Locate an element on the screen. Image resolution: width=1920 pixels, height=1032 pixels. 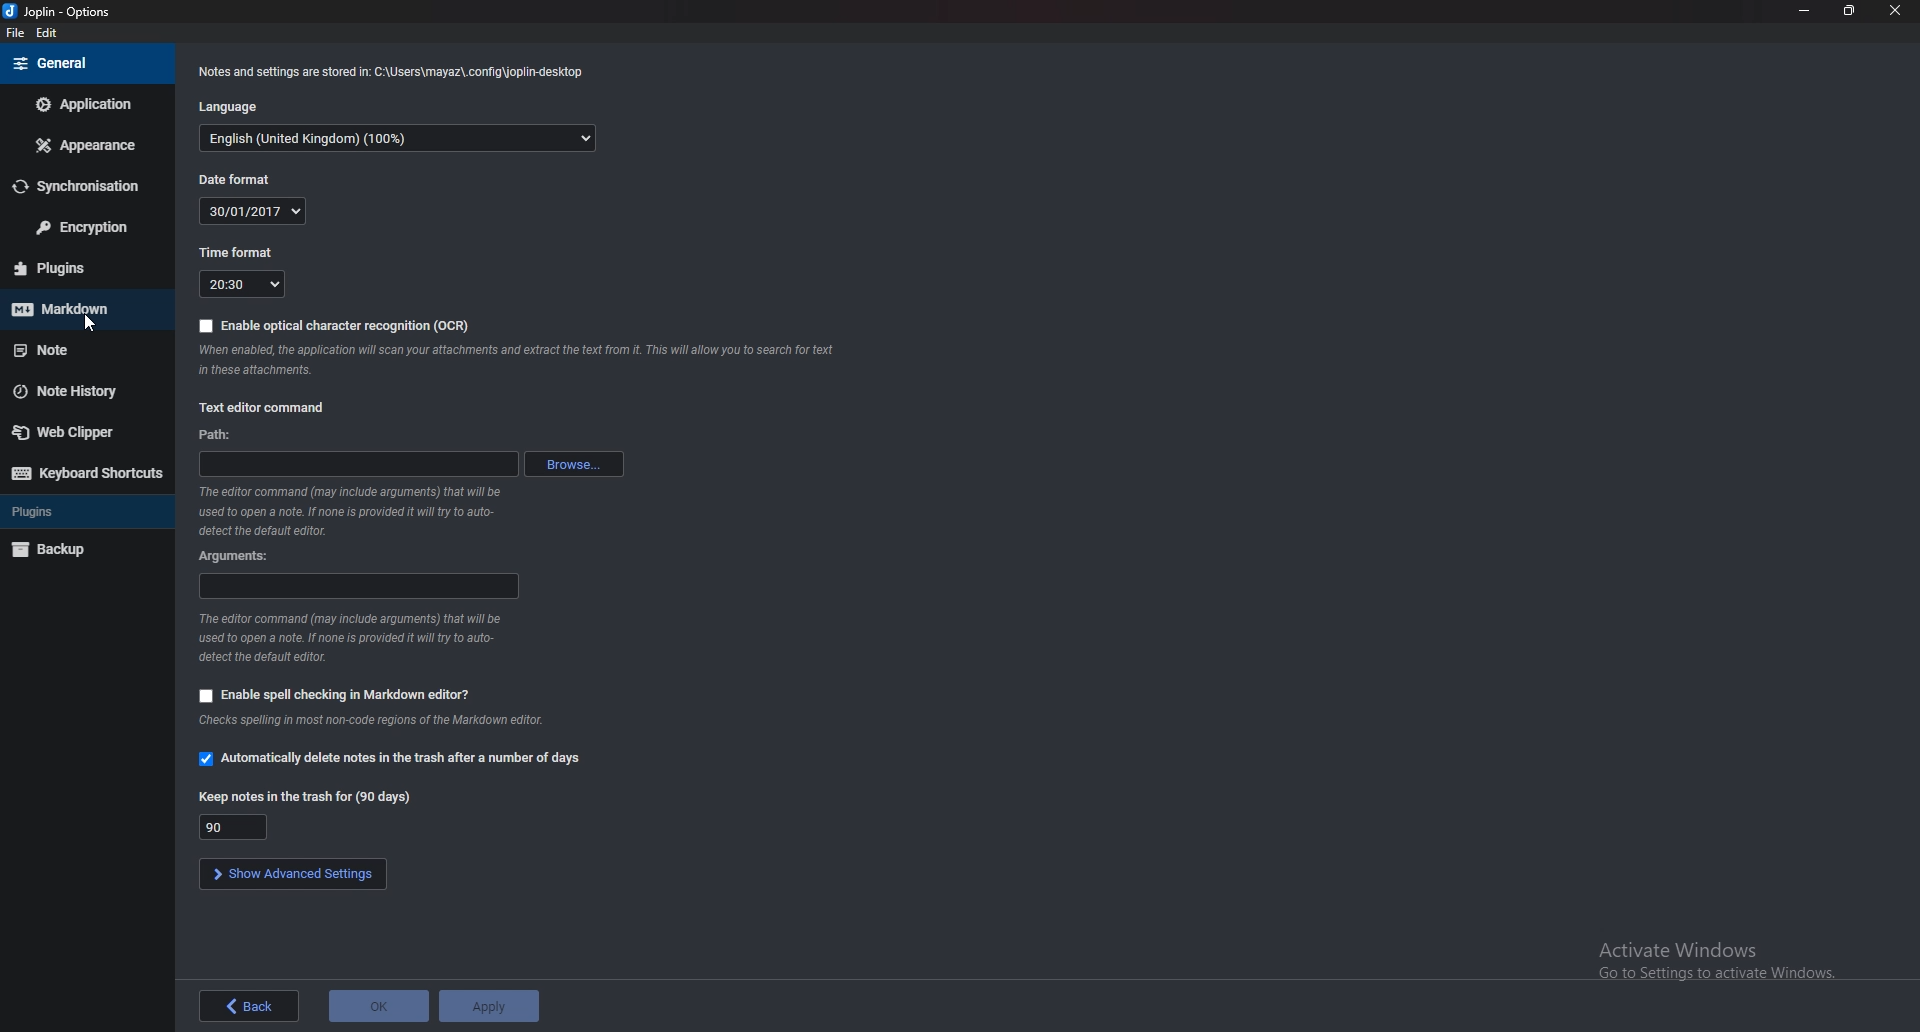
Application is located at coordinates (85, 106).